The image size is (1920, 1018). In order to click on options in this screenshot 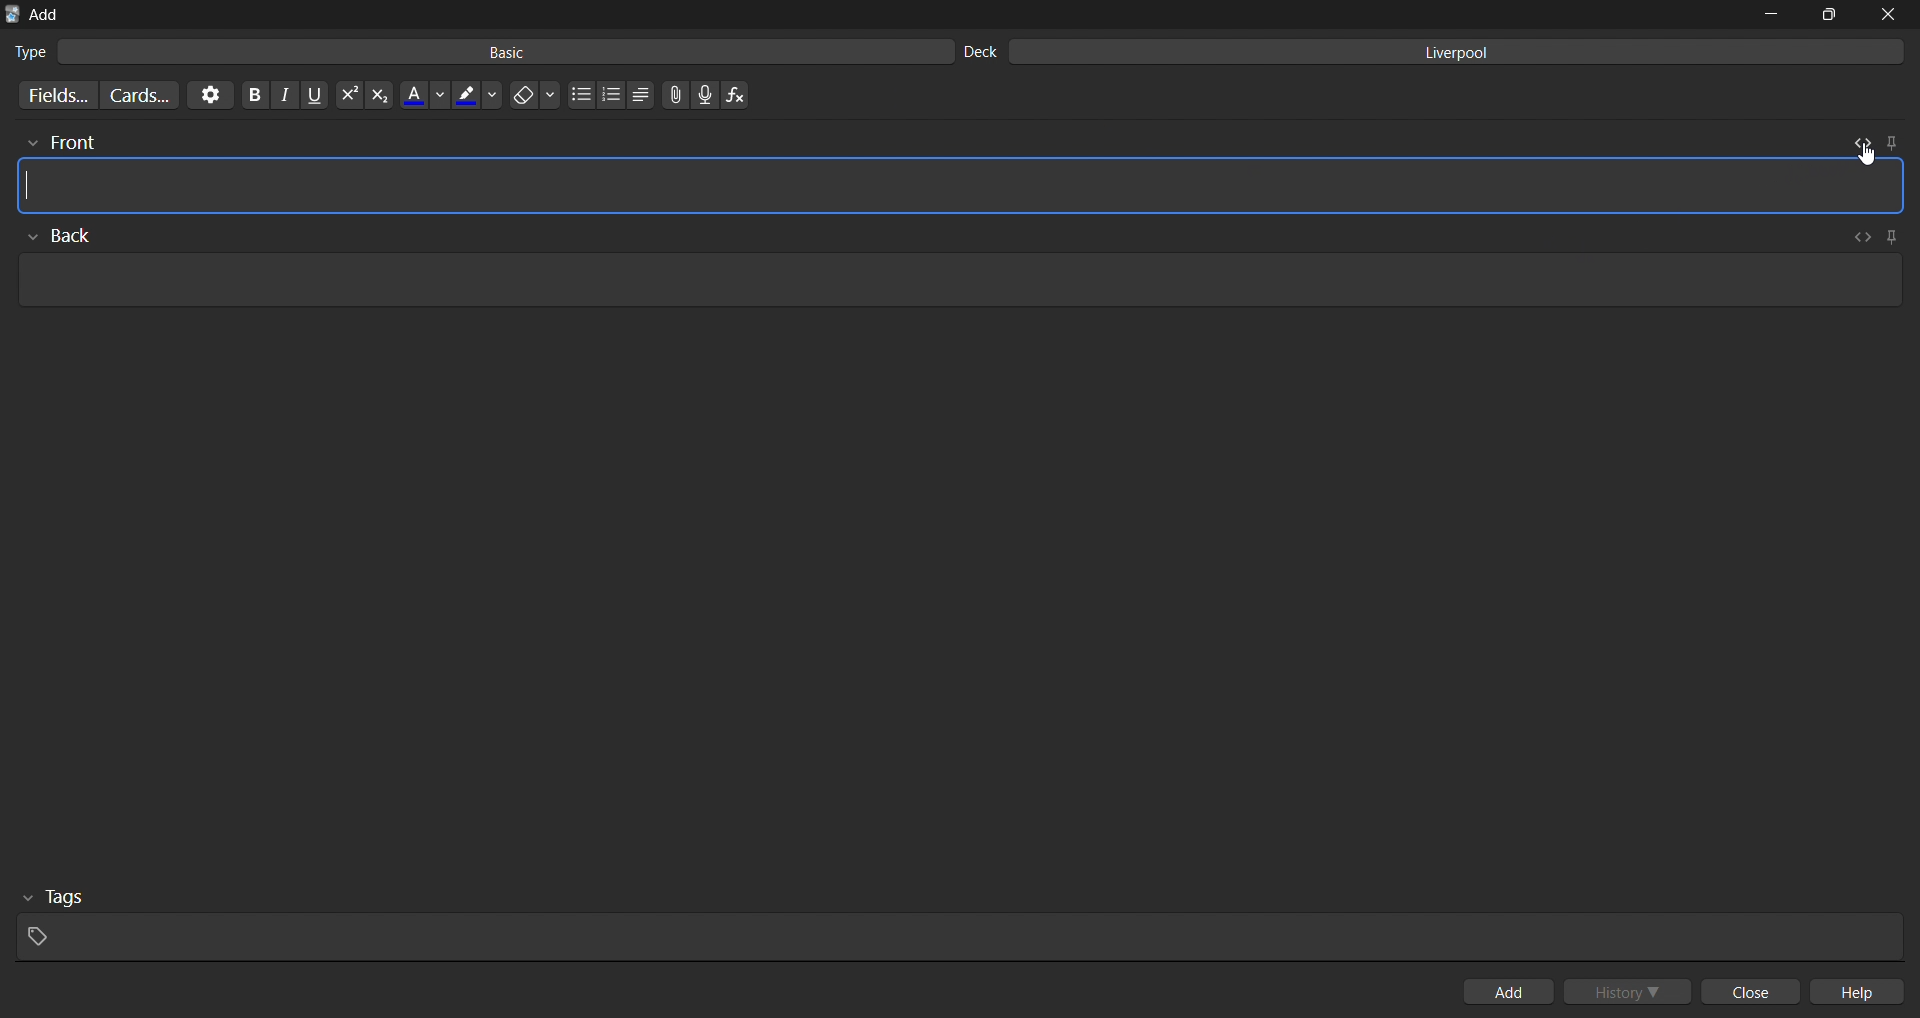, I will do `click(208, 95)`.